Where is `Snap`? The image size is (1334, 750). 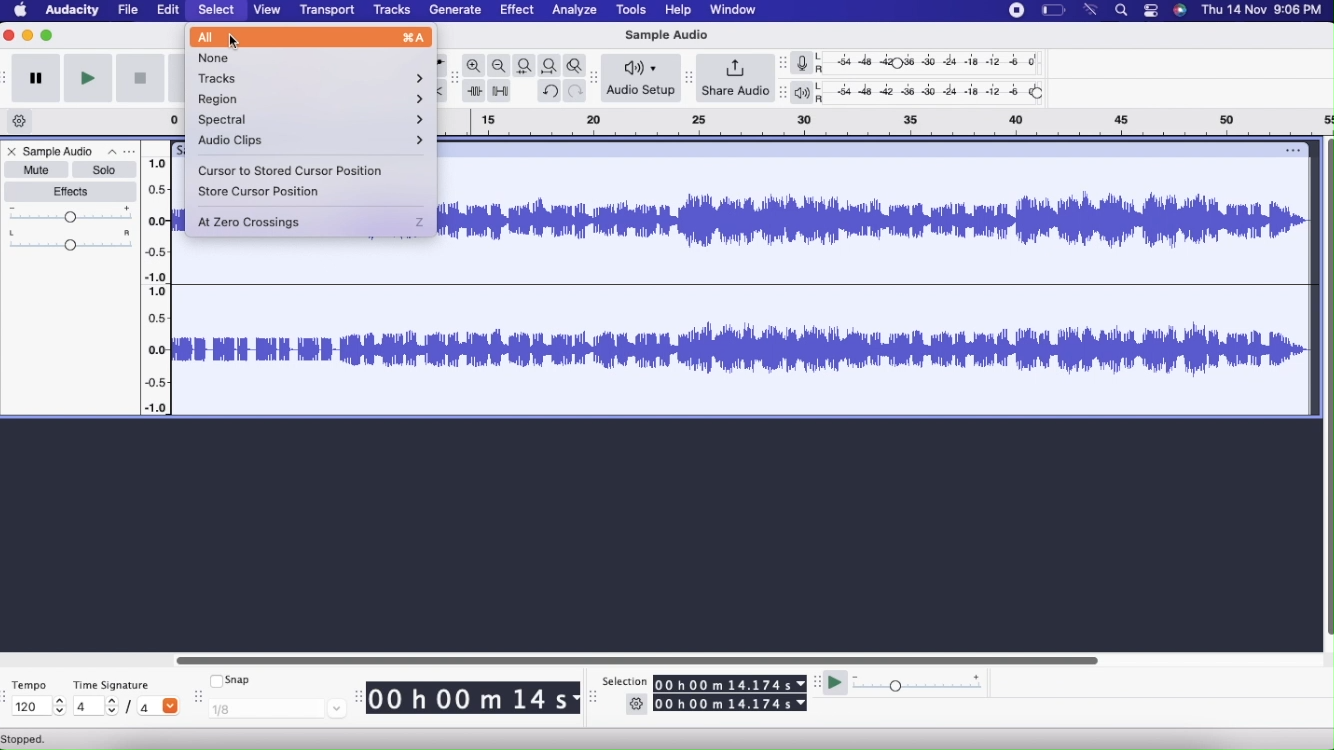
Snap is located at coordinates (234, 680).